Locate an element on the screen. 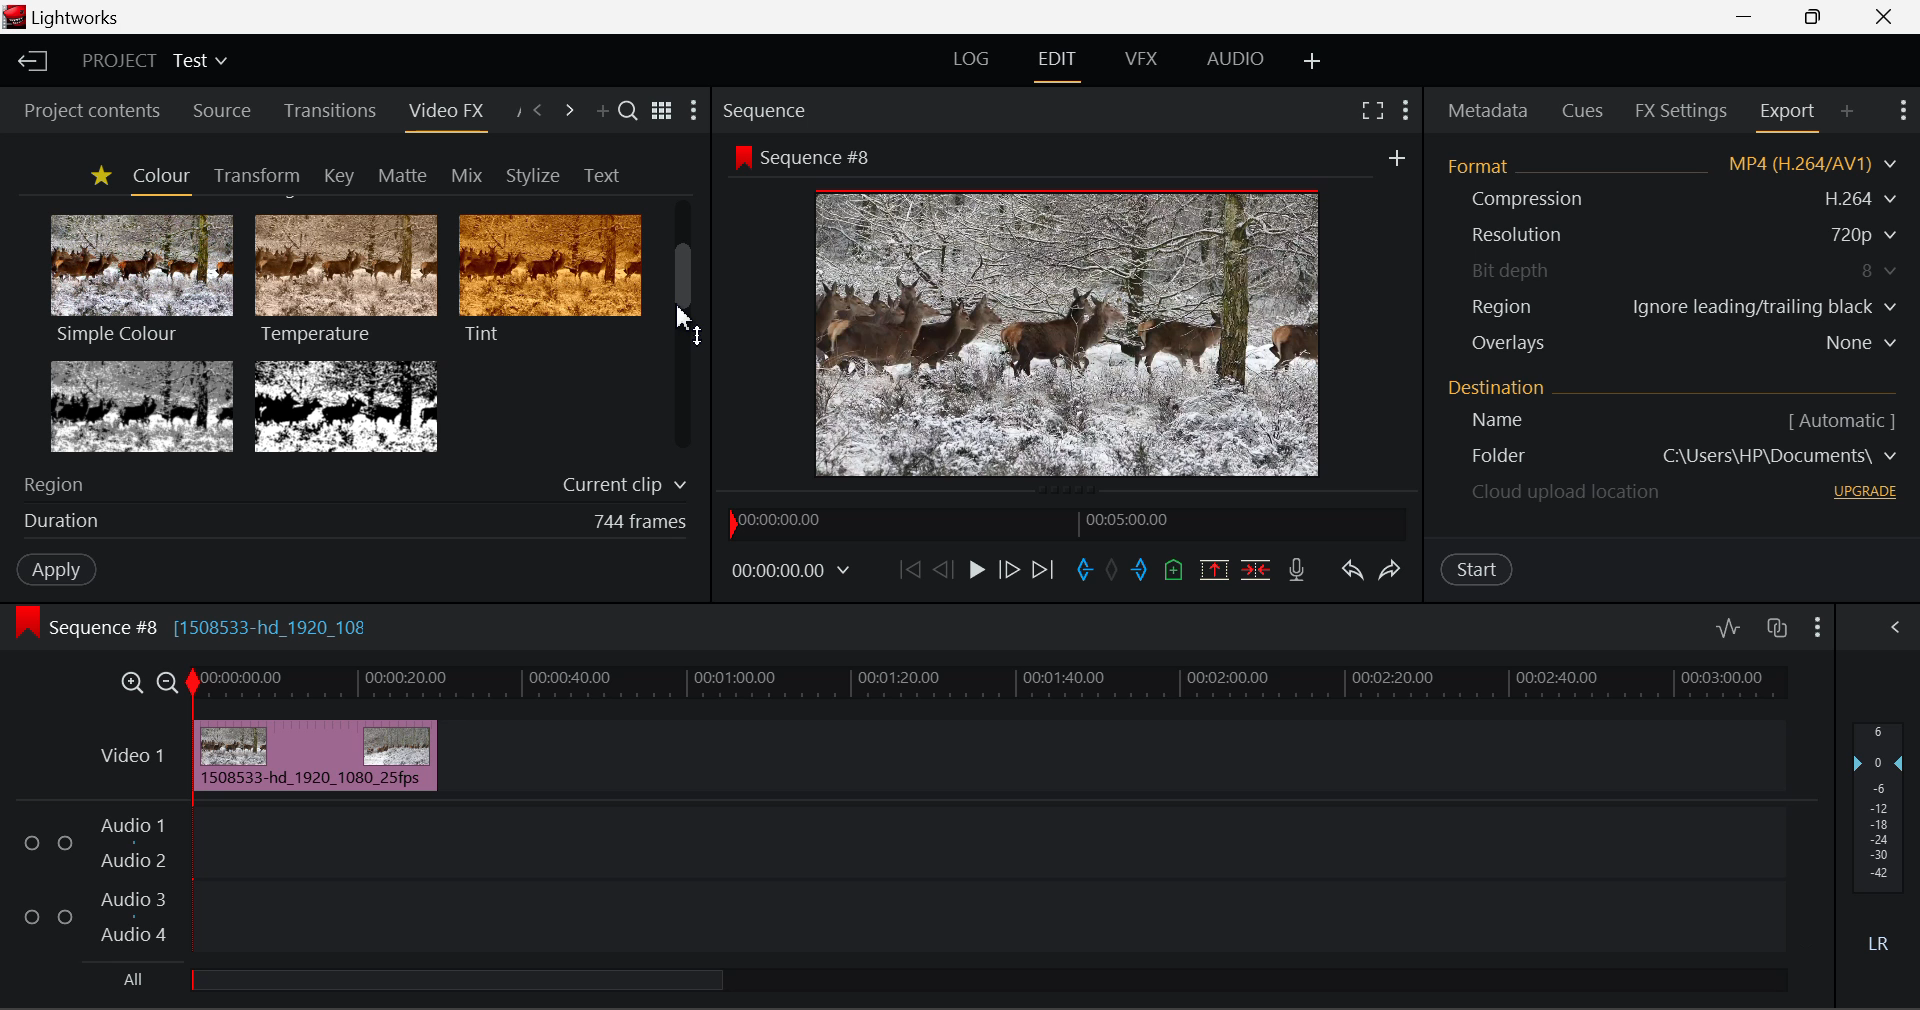 The width and height of the screenshot is (1920, 1010). Sequence #8 [1508533-hd_1920_108 is located at coordinates (214, 623).